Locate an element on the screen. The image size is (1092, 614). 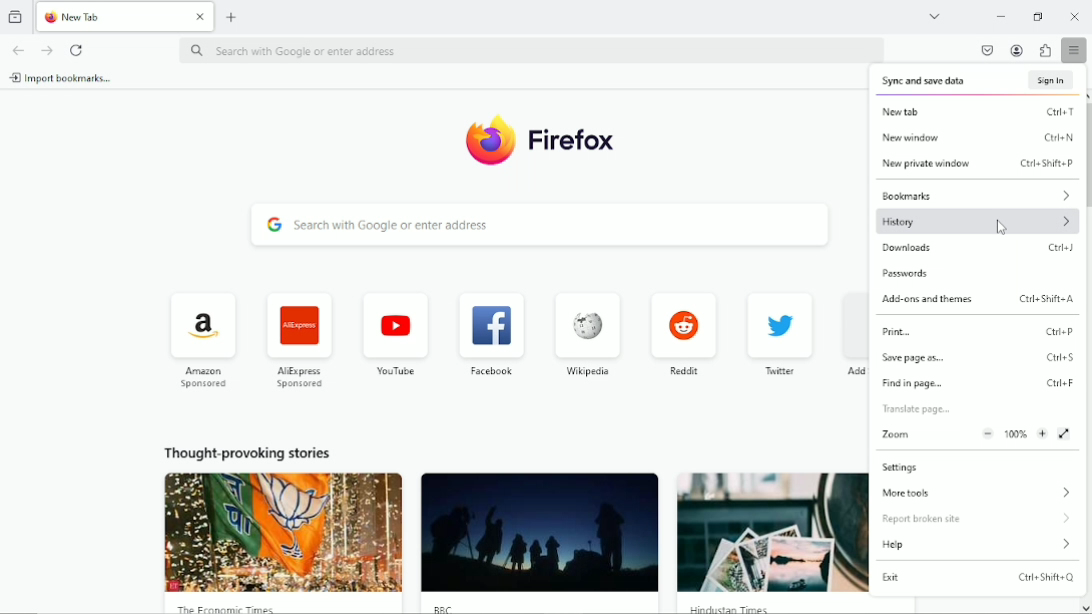
Import bookmarks is located at coordinates (63, 78).